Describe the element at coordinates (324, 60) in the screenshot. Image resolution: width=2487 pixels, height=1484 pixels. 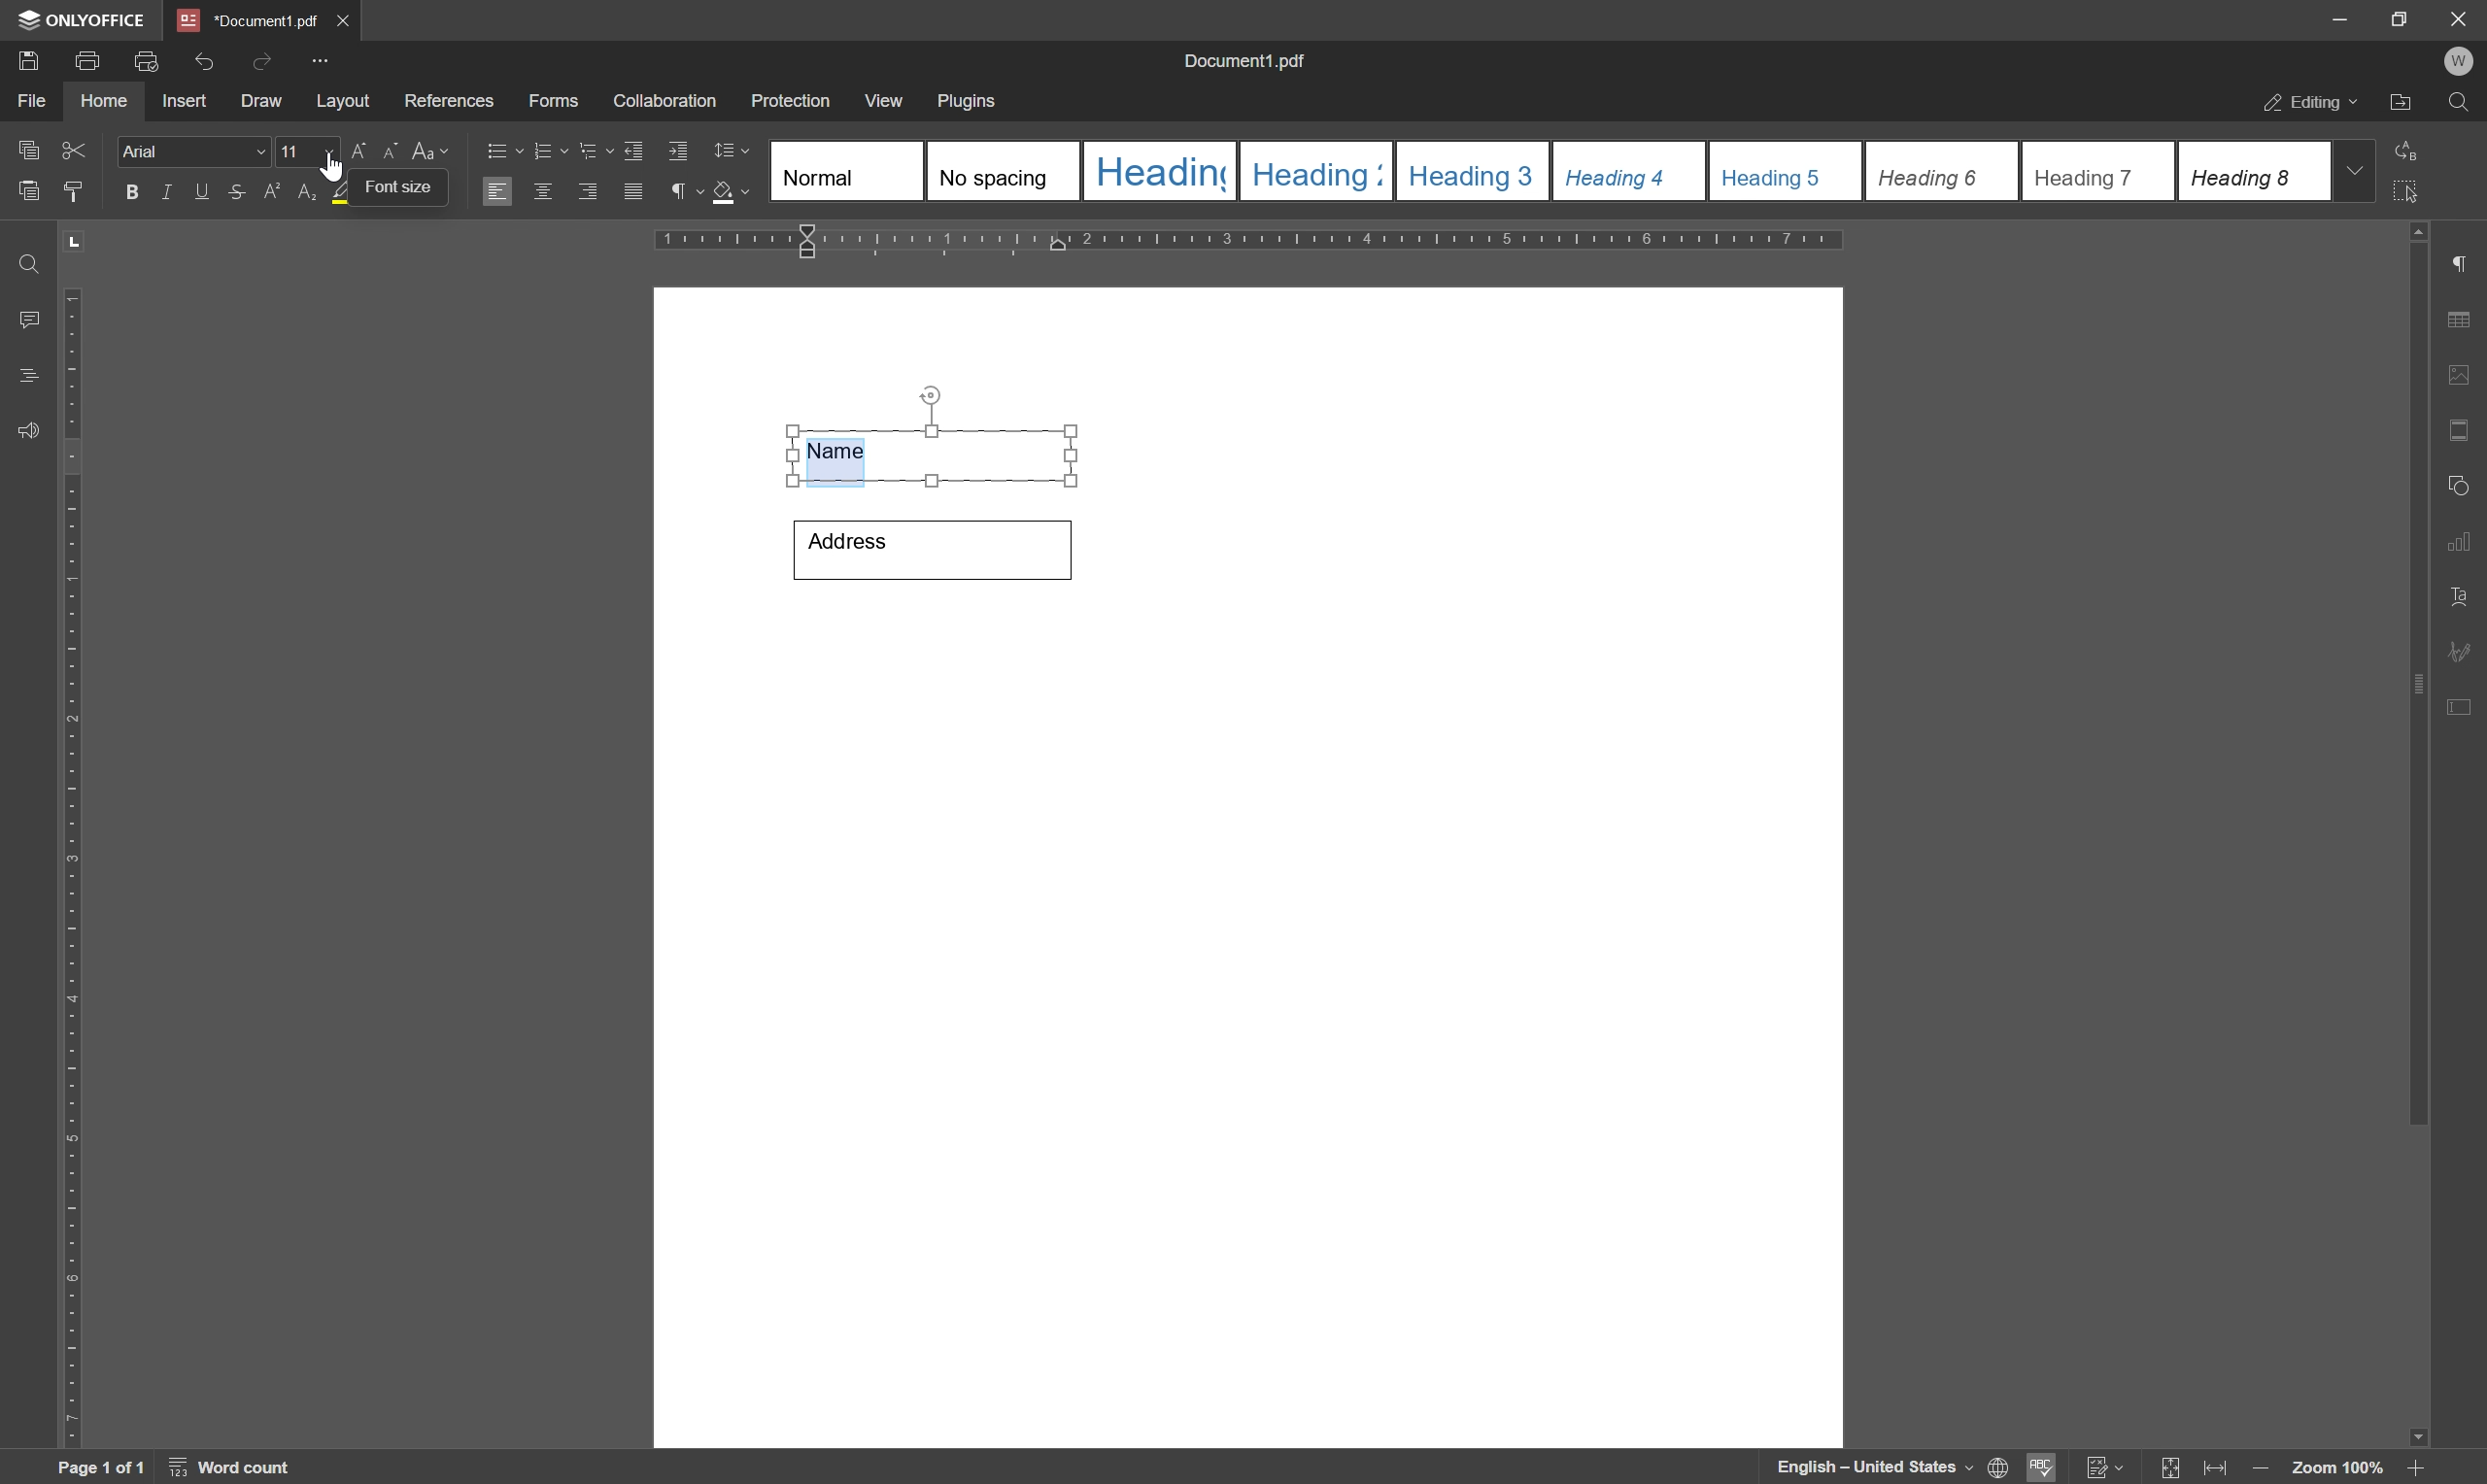
I see `customize quick access toolbar` at that location.